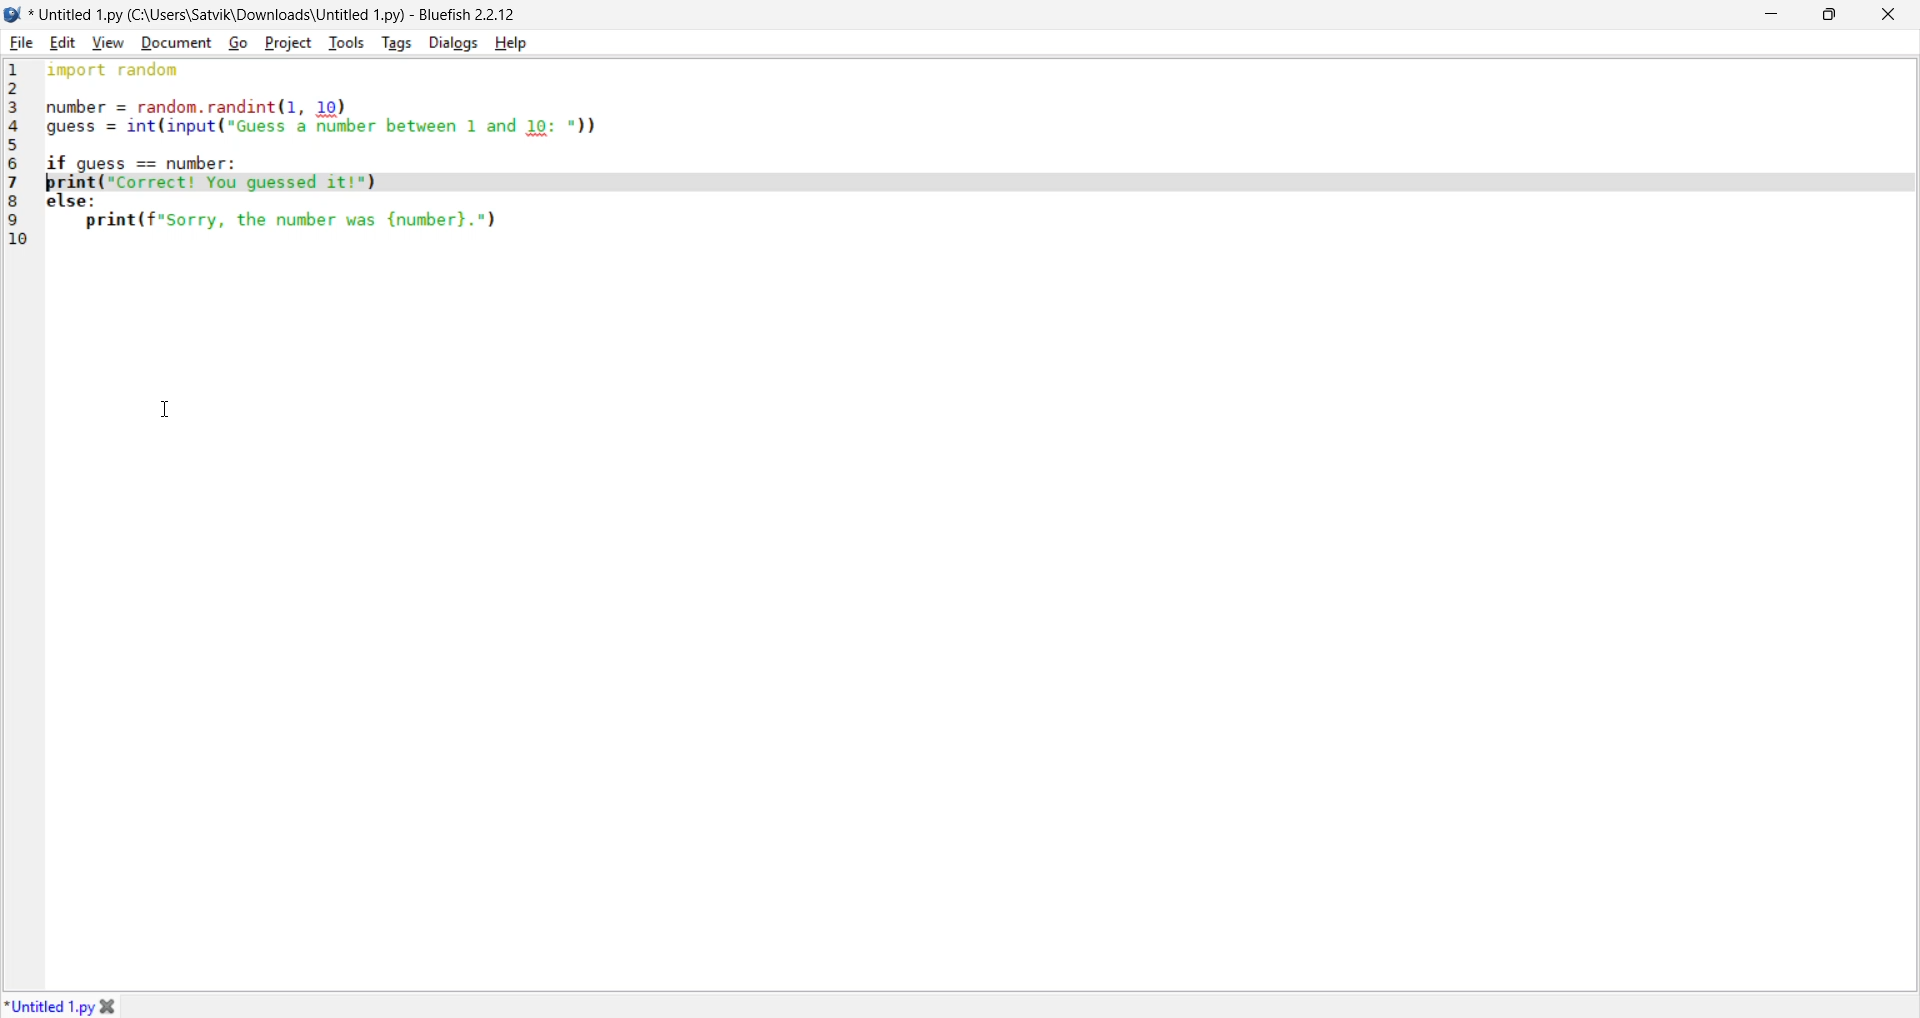 The height and width of the screenshot is (1018, 1920). Describe the element at coordinates (174, 43) in the screenshot. I see `document` at that location.